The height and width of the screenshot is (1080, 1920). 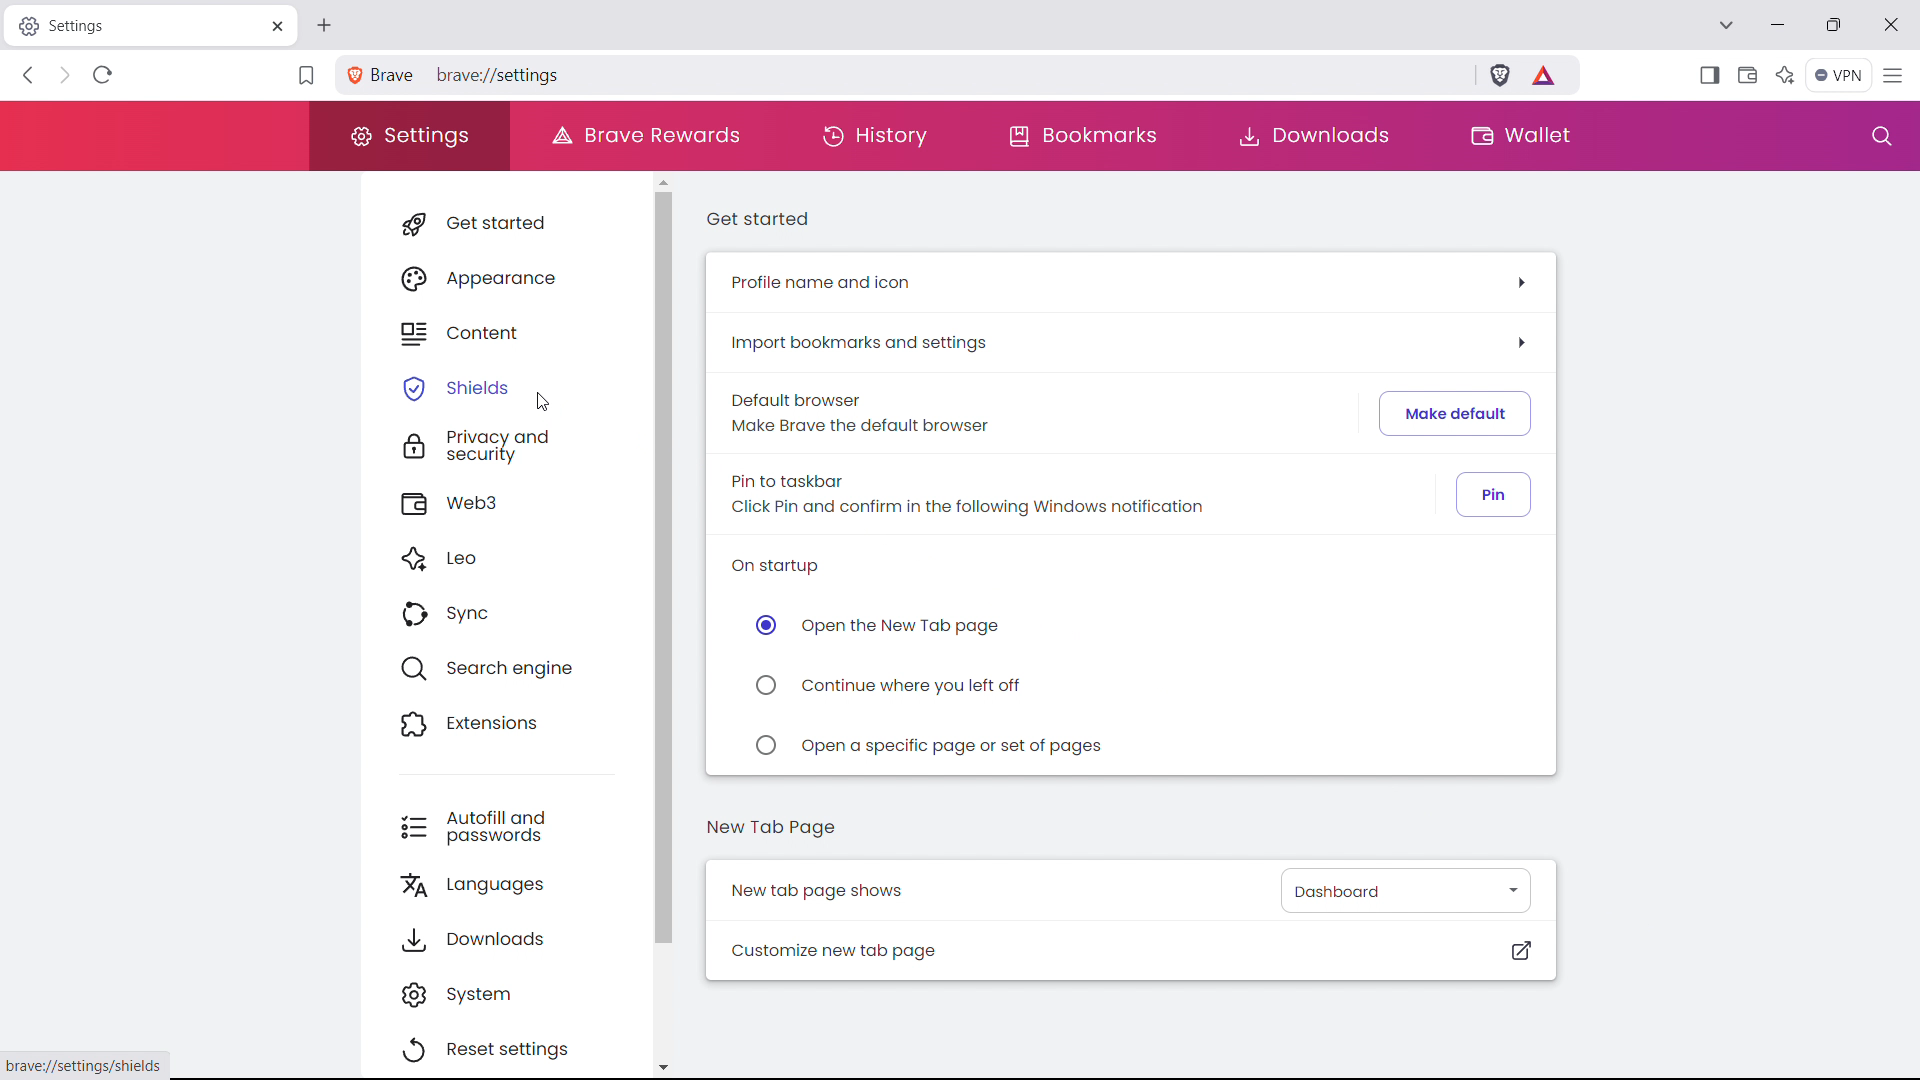 What do you see at coordinates (1746, 75) in the screenshot?
I see `wallet` at bounding box center [1746, 75].